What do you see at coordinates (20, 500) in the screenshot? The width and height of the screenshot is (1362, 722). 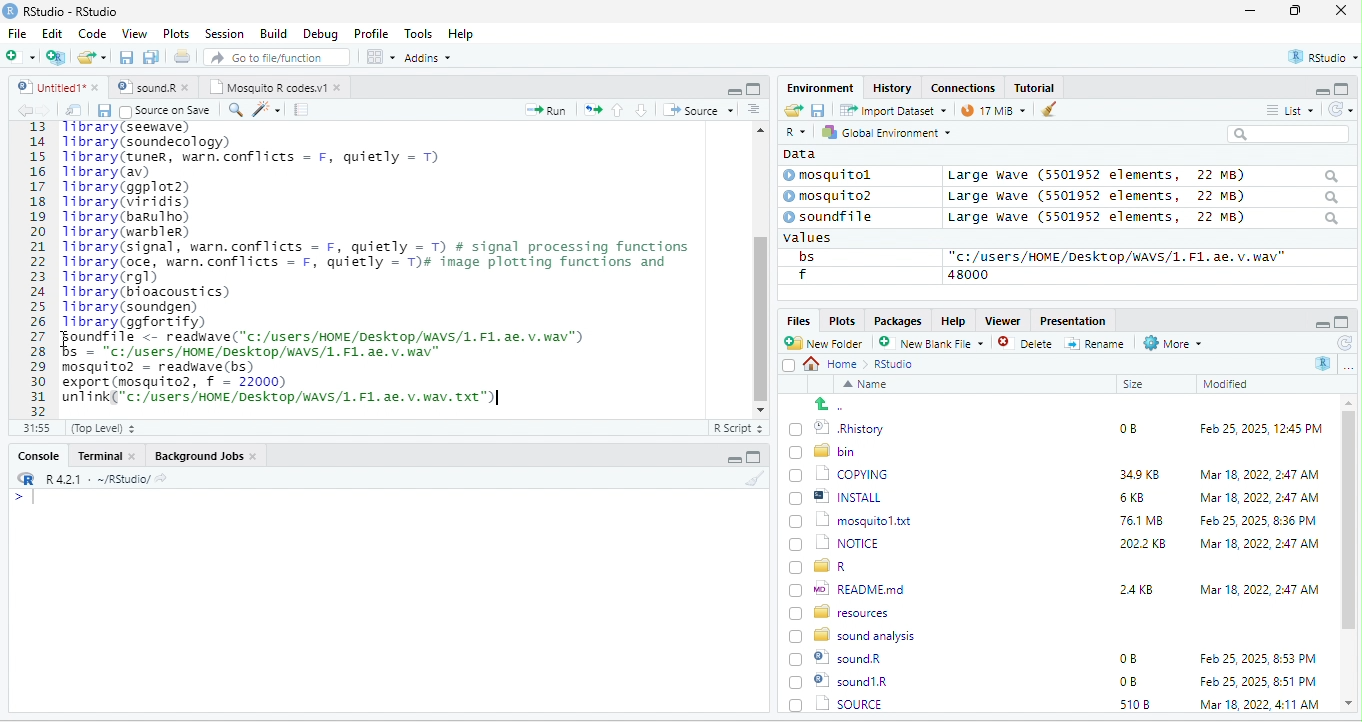 I see `syntax` at bounding box center [20, 500].